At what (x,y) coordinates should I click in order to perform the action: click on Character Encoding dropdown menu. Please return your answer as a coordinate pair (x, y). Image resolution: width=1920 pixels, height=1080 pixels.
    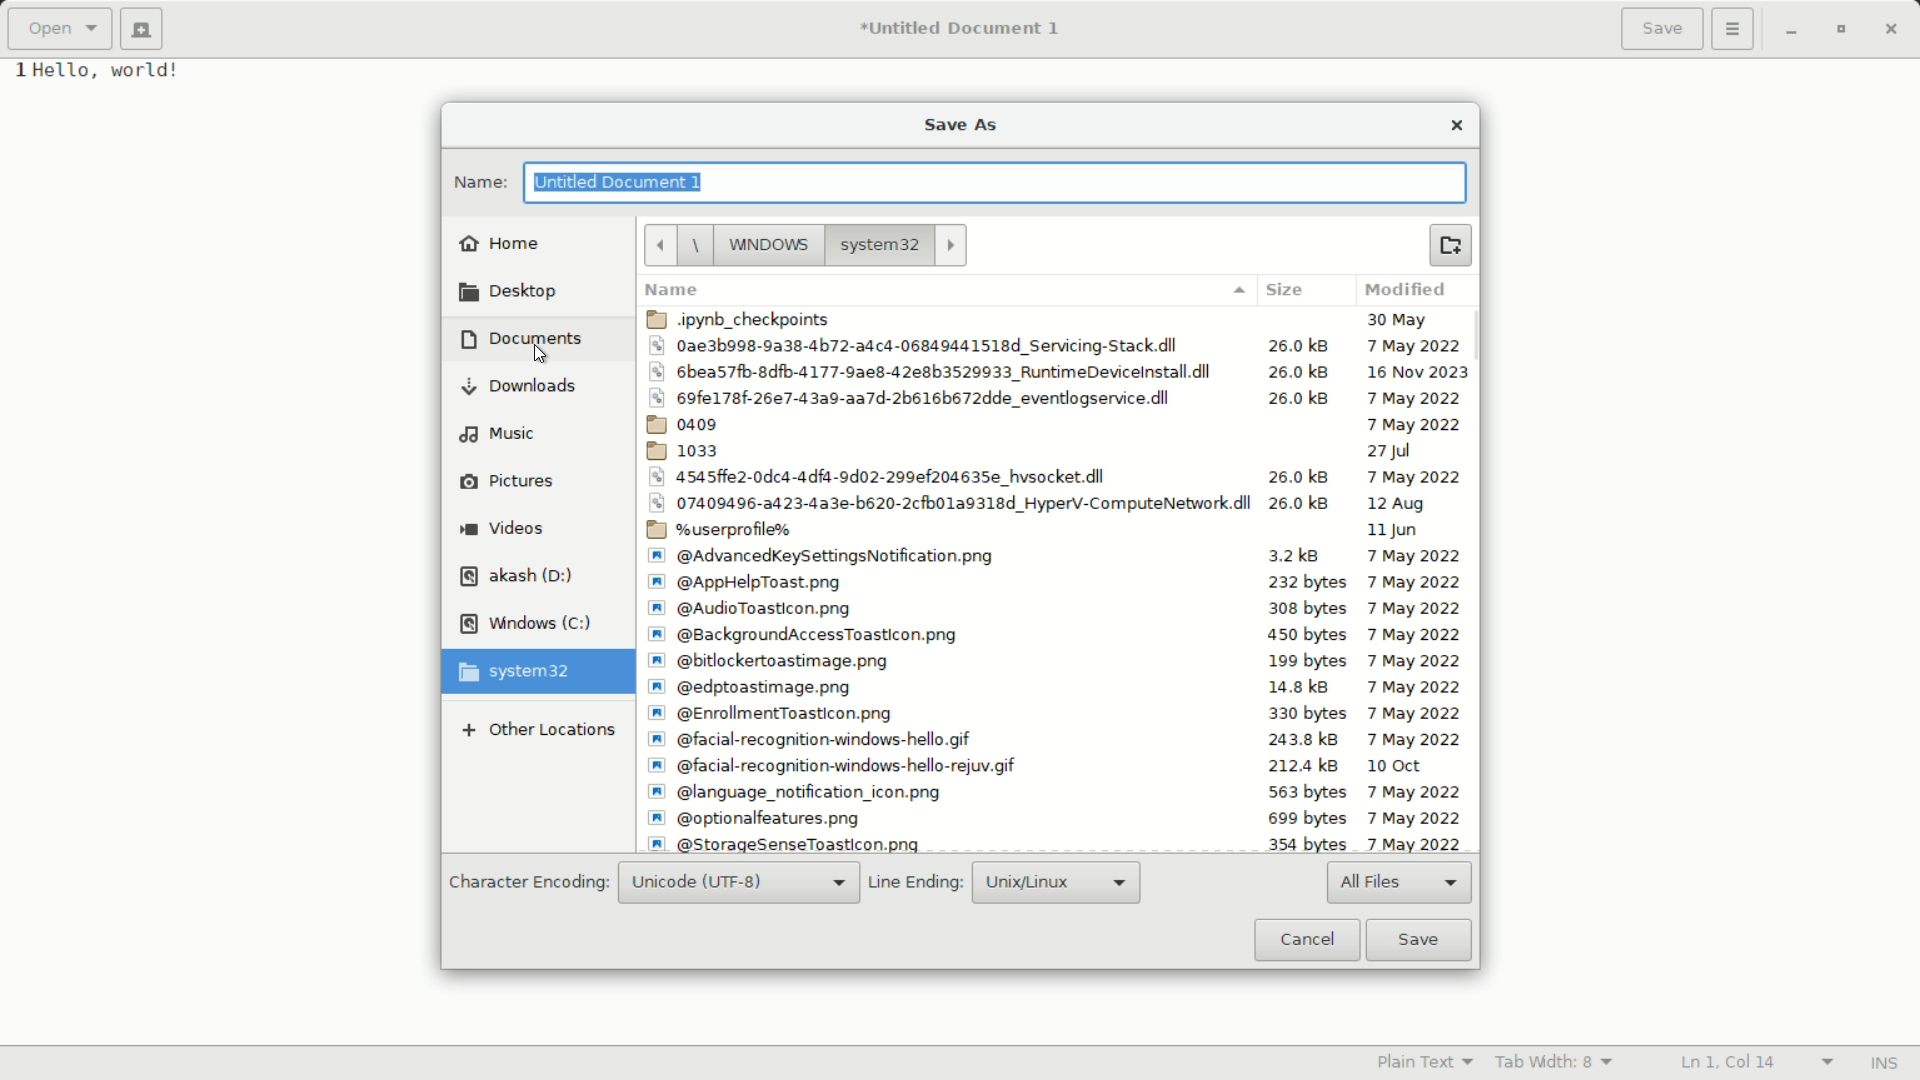
    Looking at the image, I should click on (739, 884).